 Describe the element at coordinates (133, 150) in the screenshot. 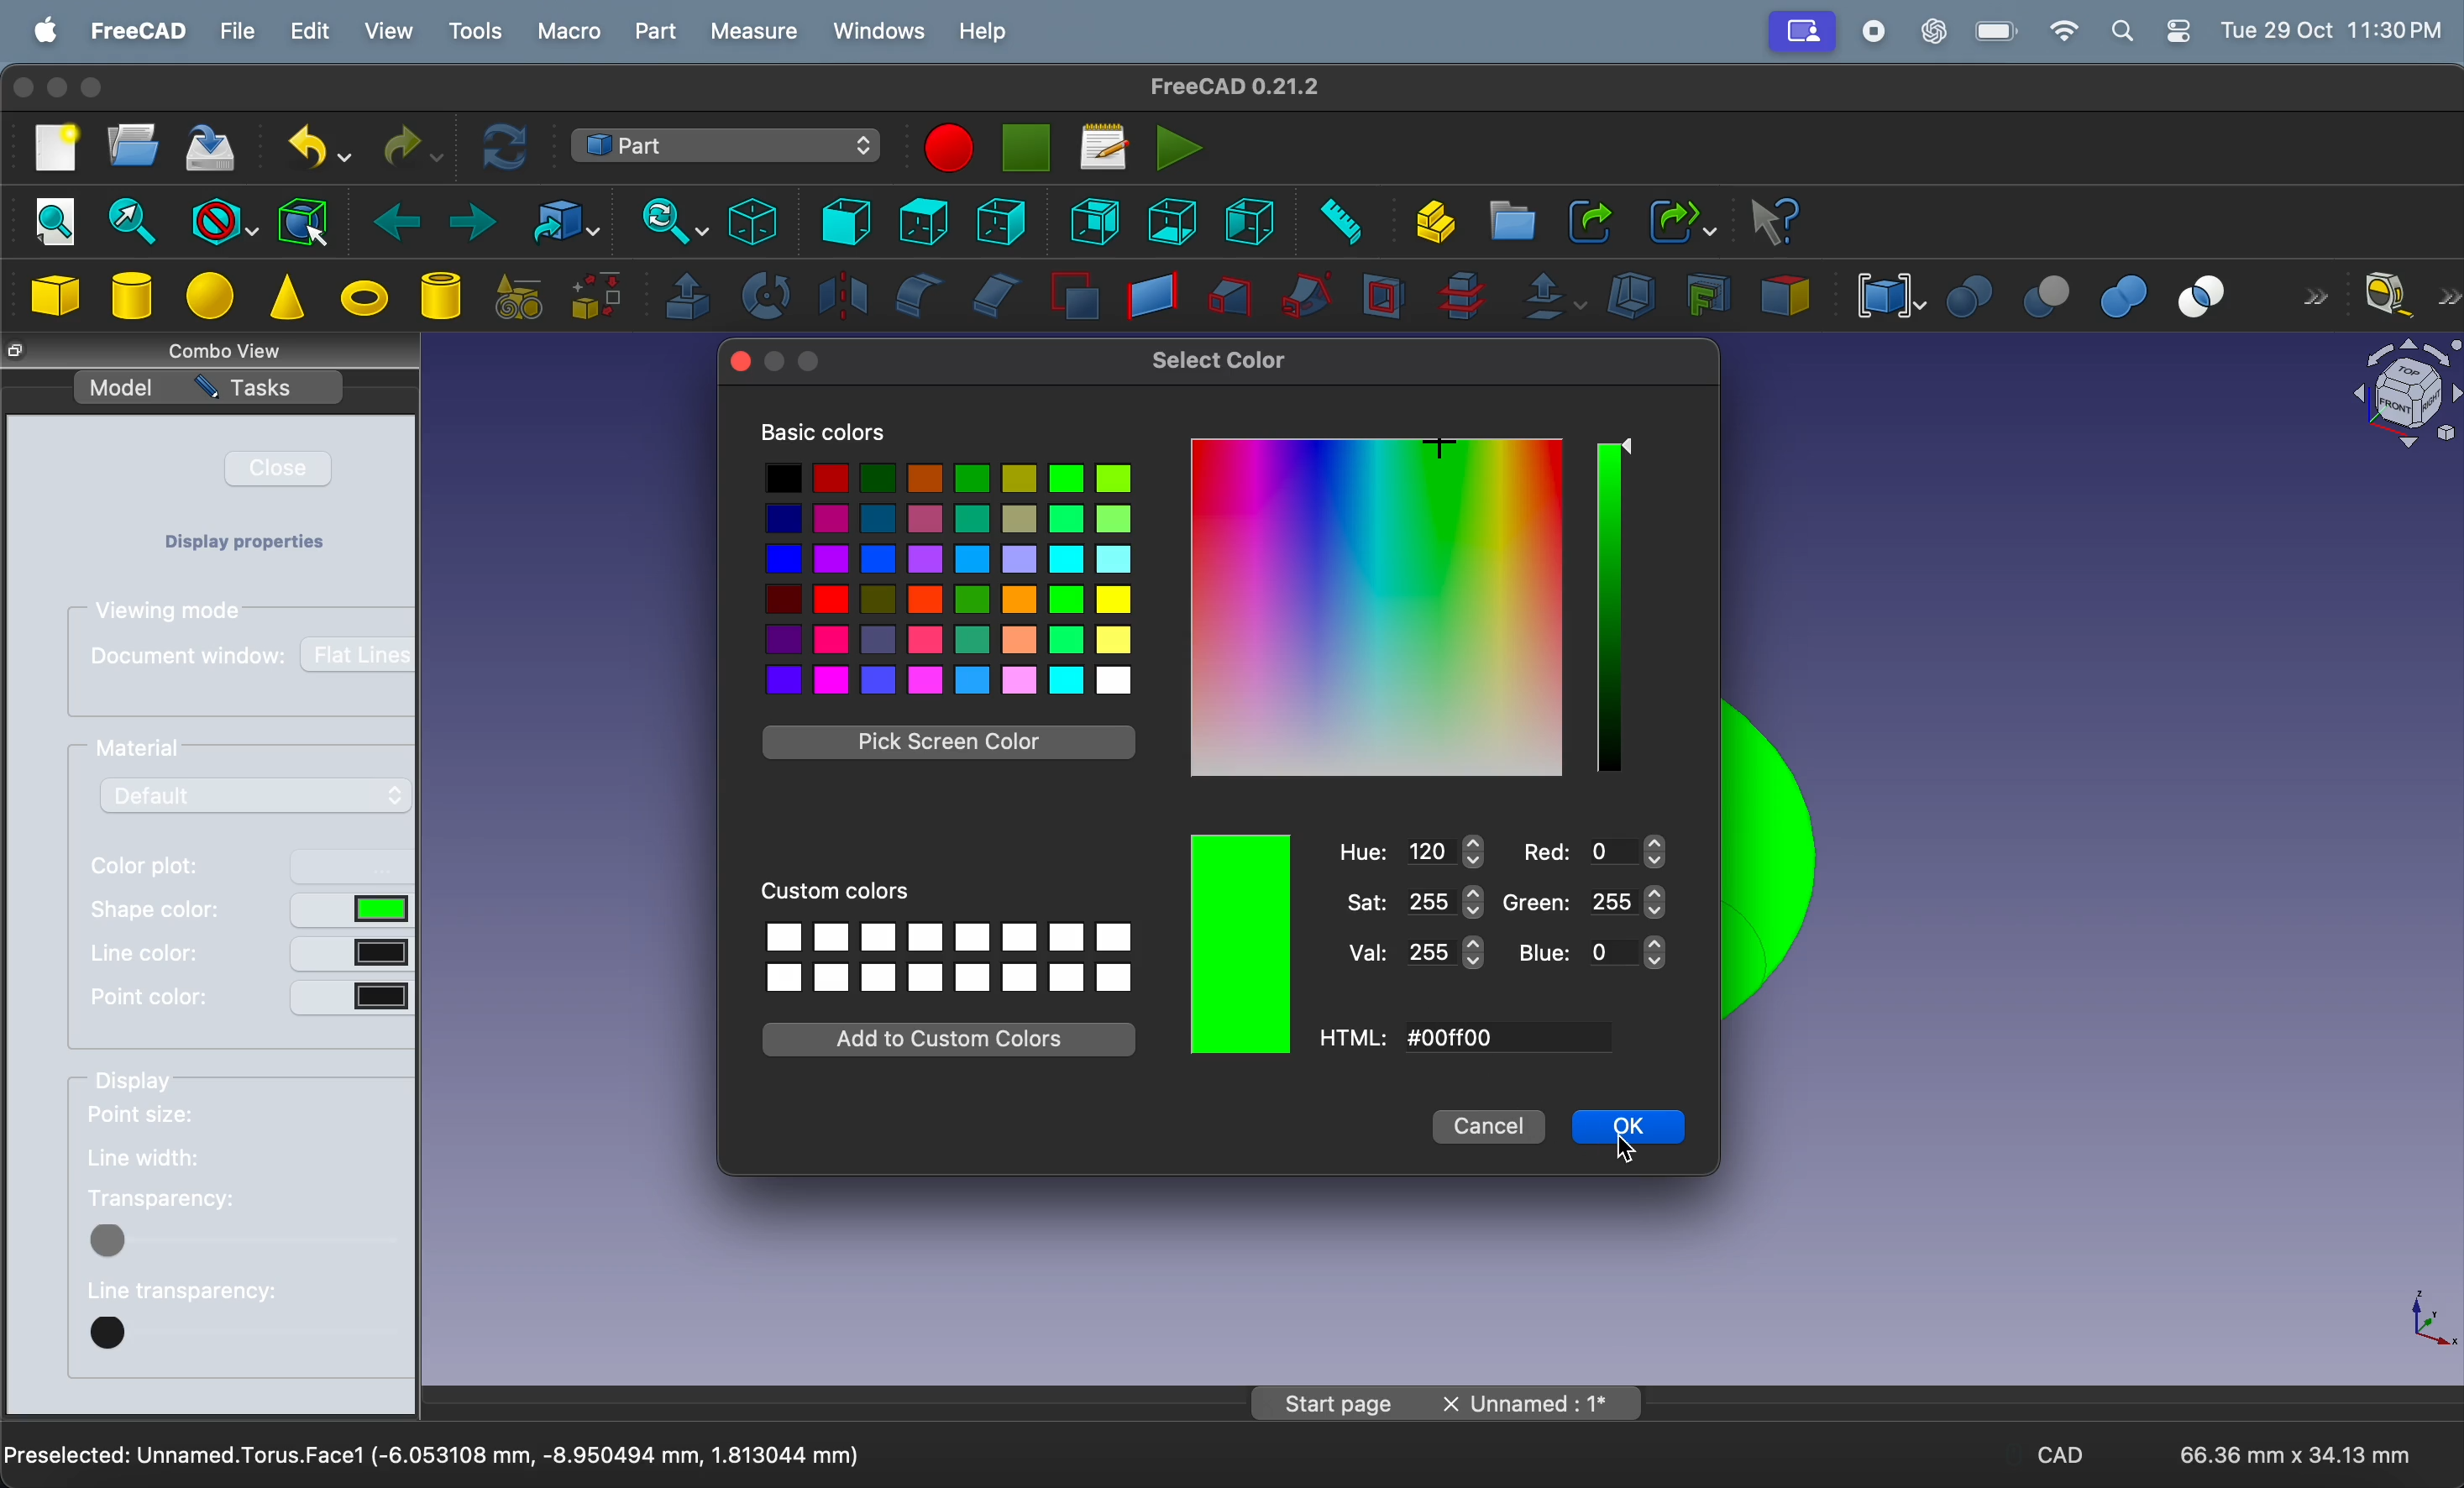

I see `open` at that location.